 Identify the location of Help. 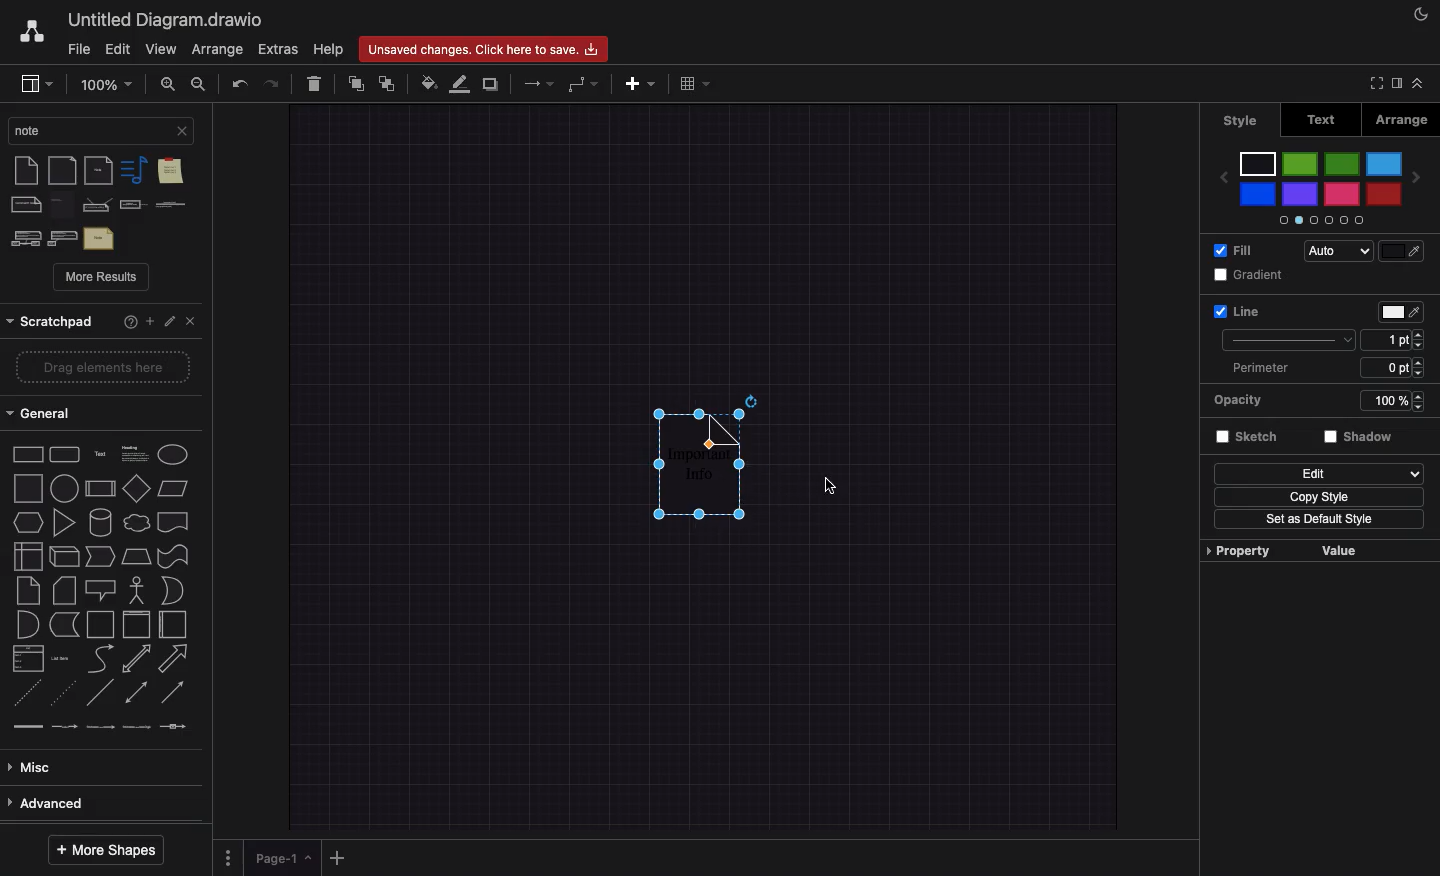
(330, 48).